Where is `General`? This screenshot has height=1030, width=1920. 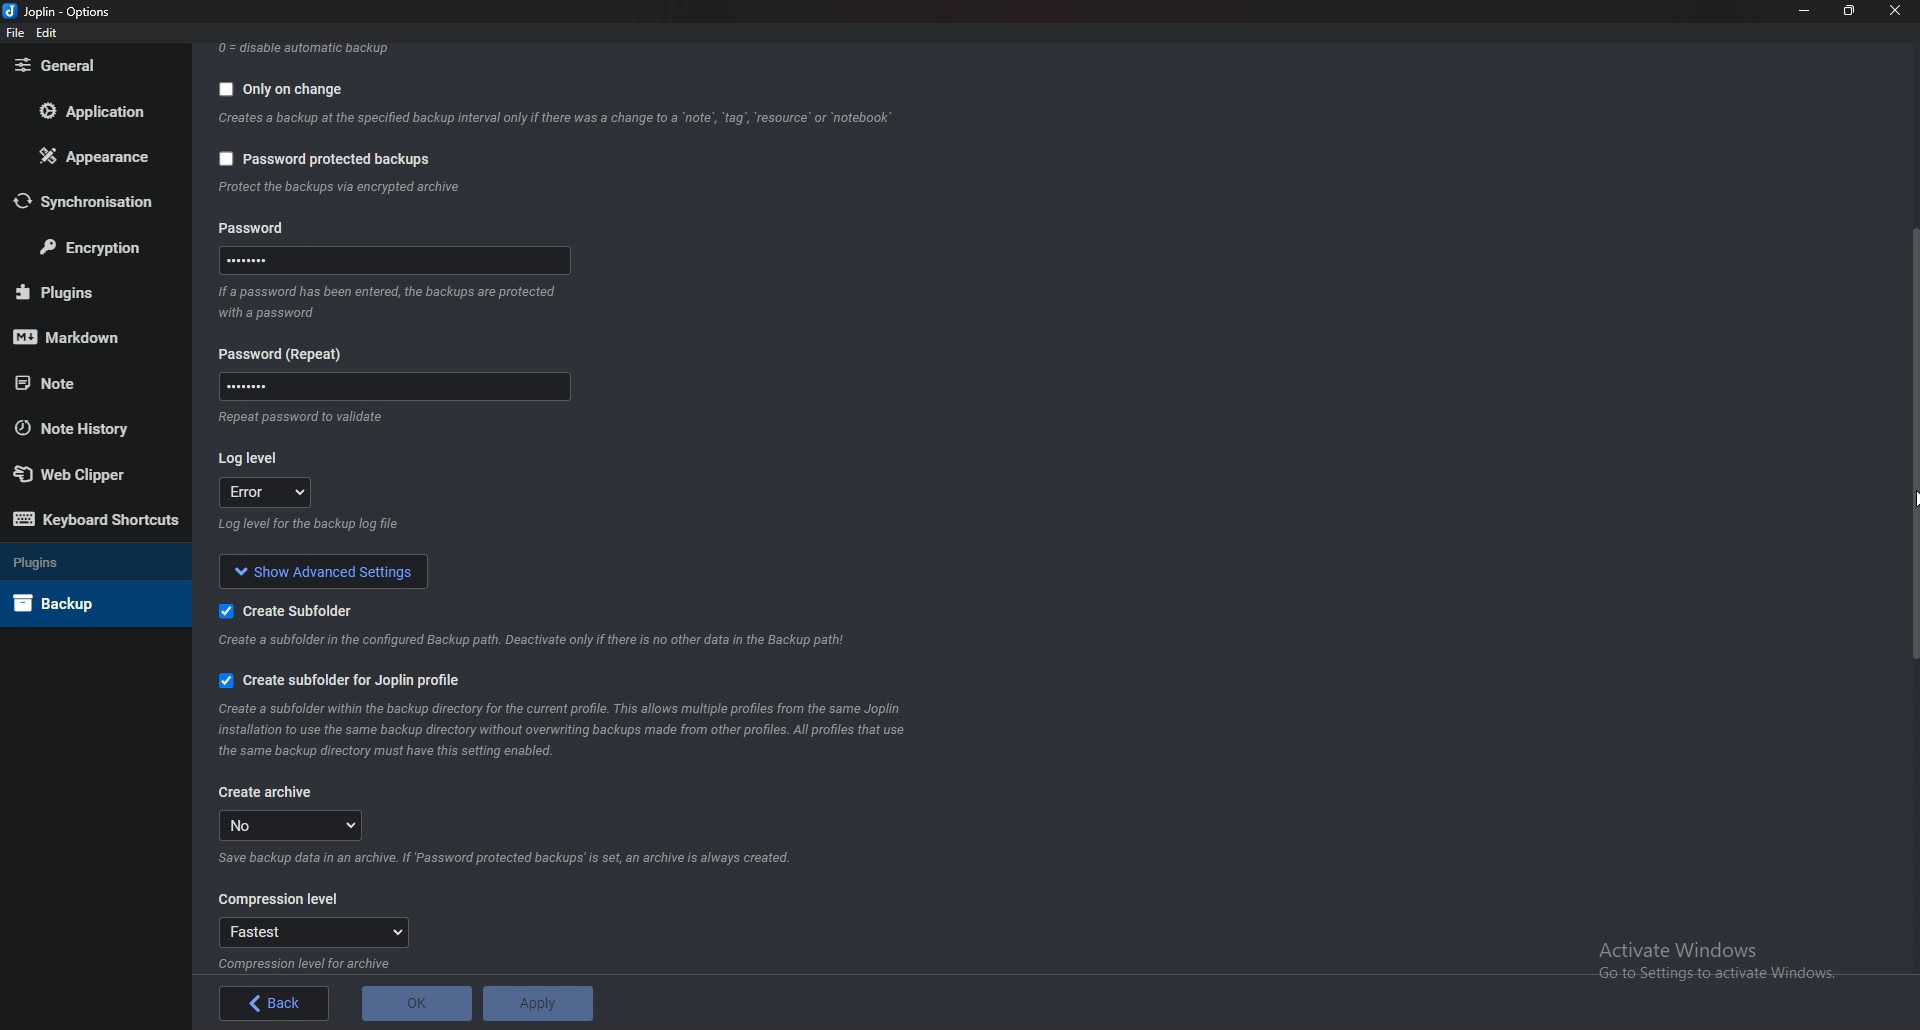
General is located at coordinates (88, 66).